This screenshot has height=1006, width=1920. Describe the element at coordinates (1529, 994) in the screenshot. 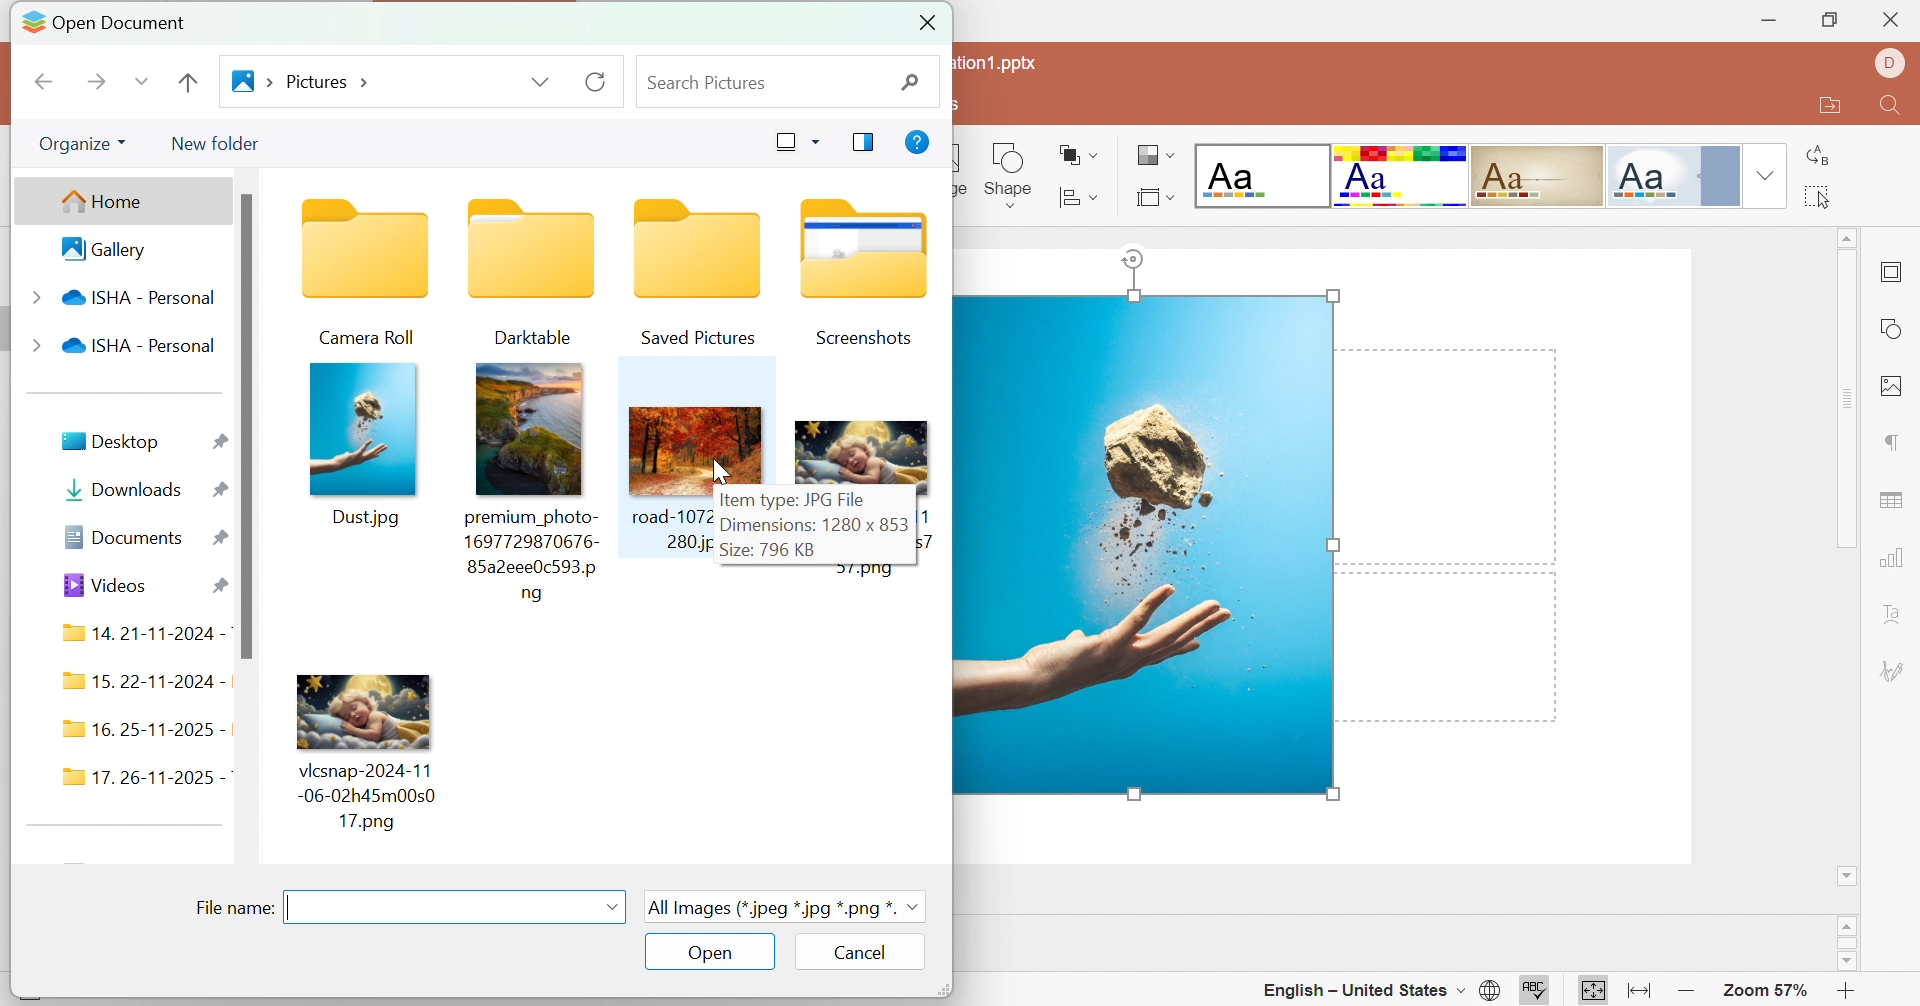

I see `Spell checking` at that location.